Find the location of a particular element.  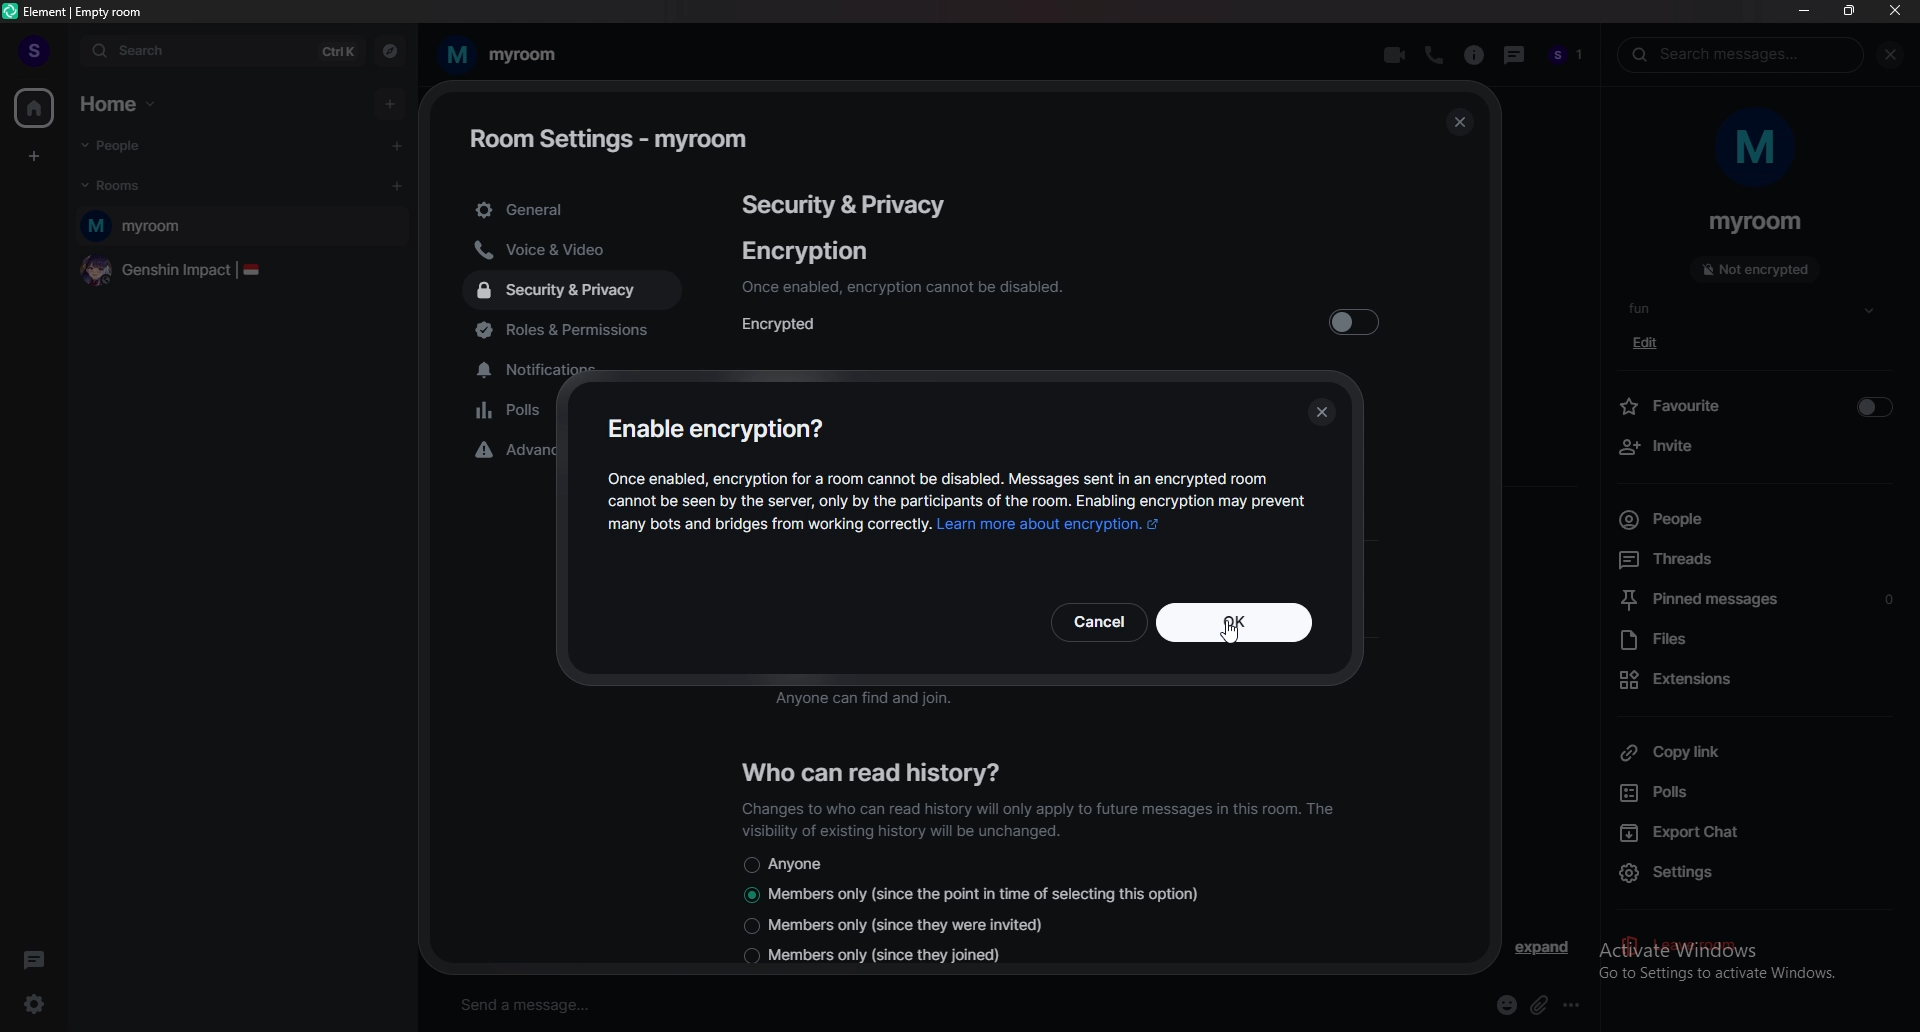

roles and permissions is located at coordinates (589, 333).